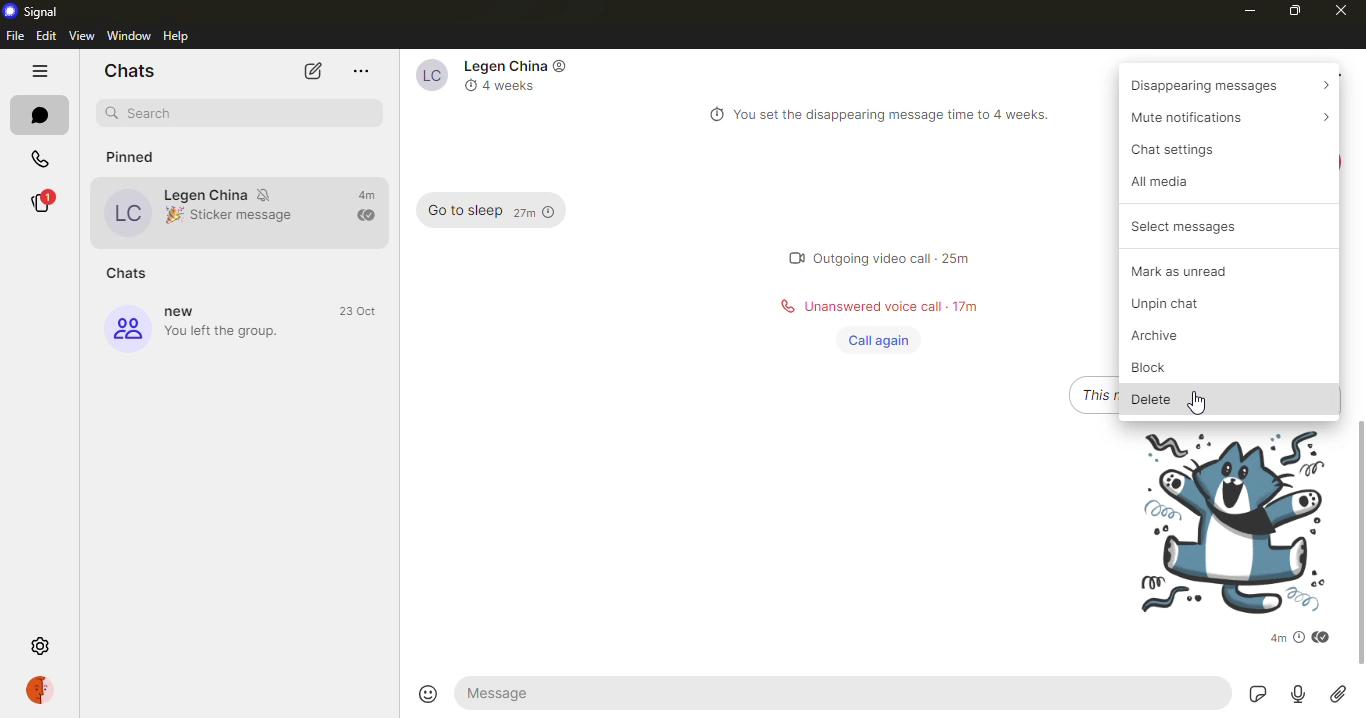 Image resolution: width=1366 pixels, height=718 pixels. What do you see at coordinates (313, 72) in the screenshot?
I see `new chat` at bounding box center [313, 72].